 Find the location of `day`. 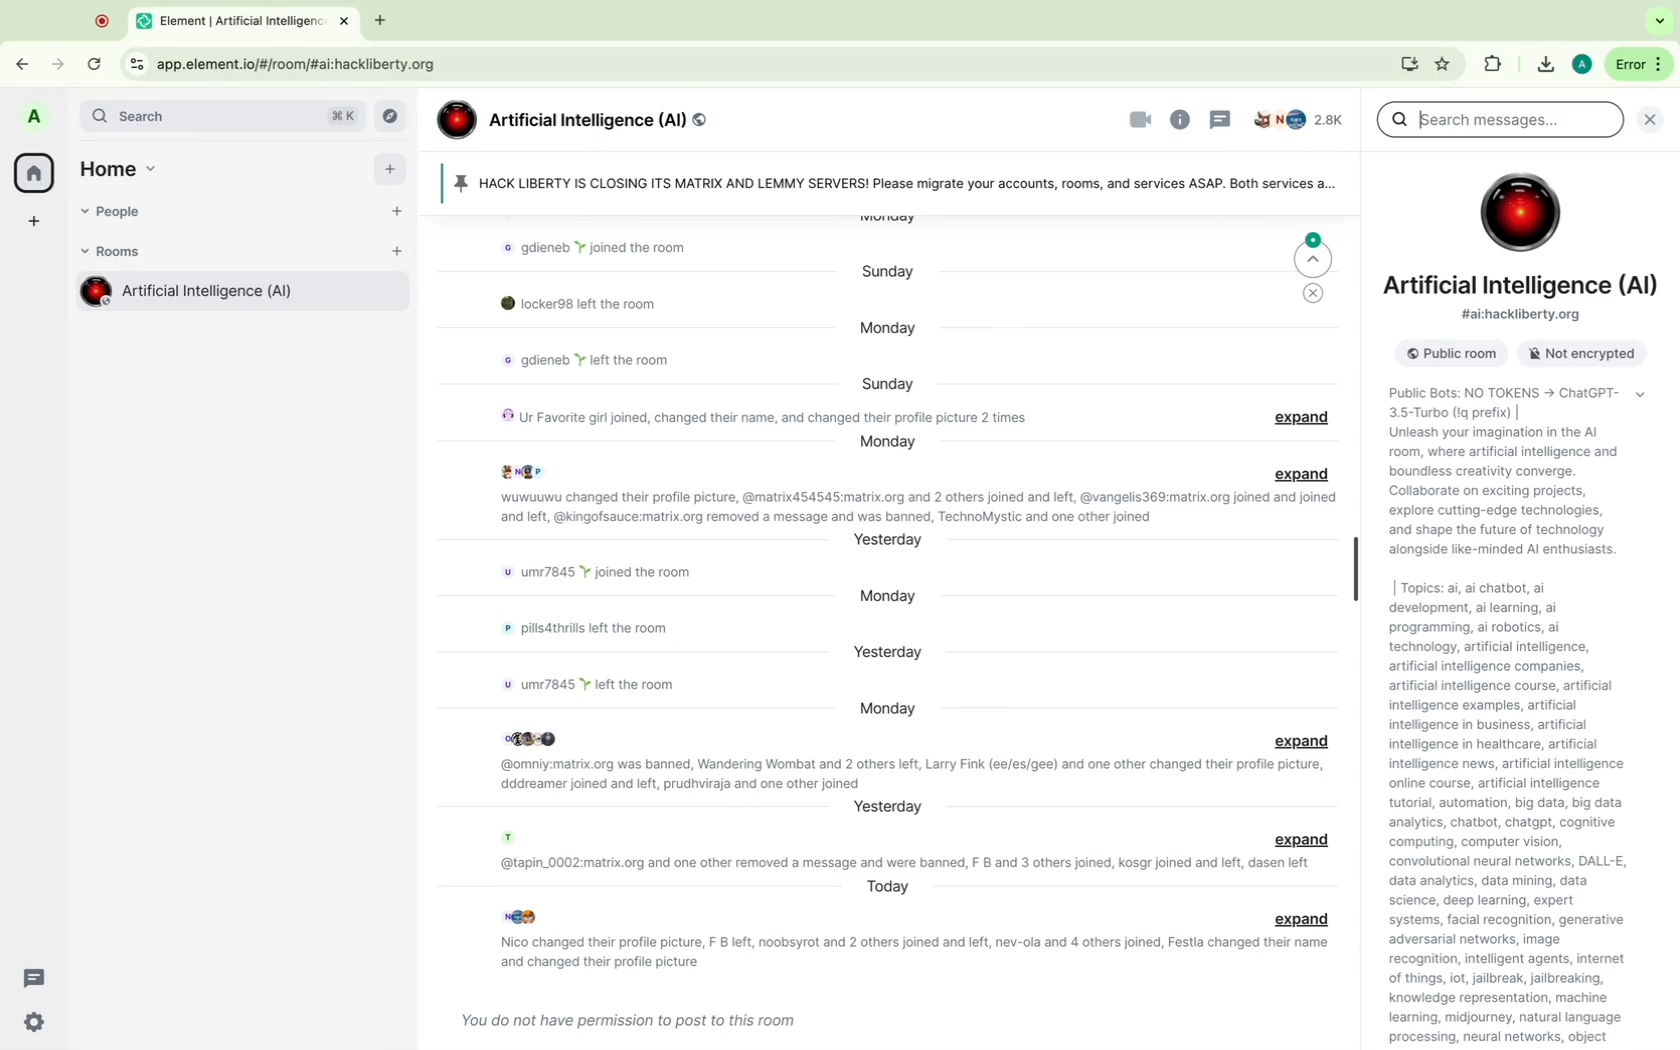

day is located at coordinates (889, 330).